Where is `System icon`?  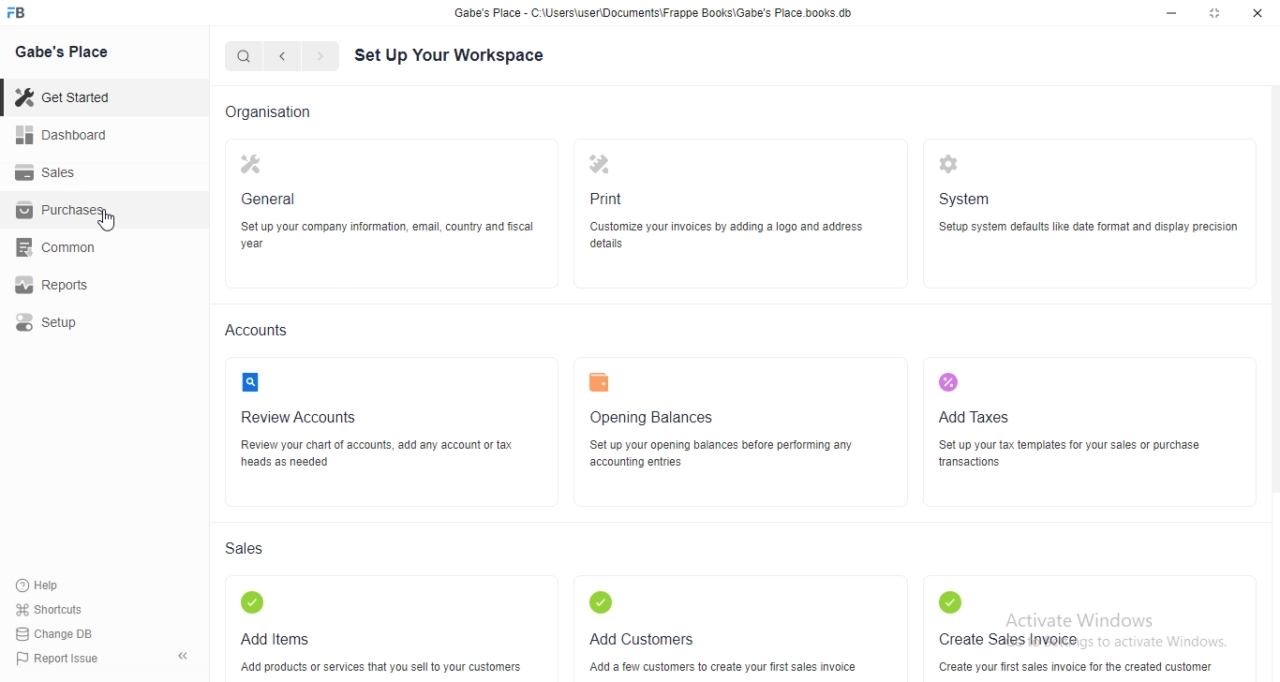 System icon is located at coordinates (948, 164).